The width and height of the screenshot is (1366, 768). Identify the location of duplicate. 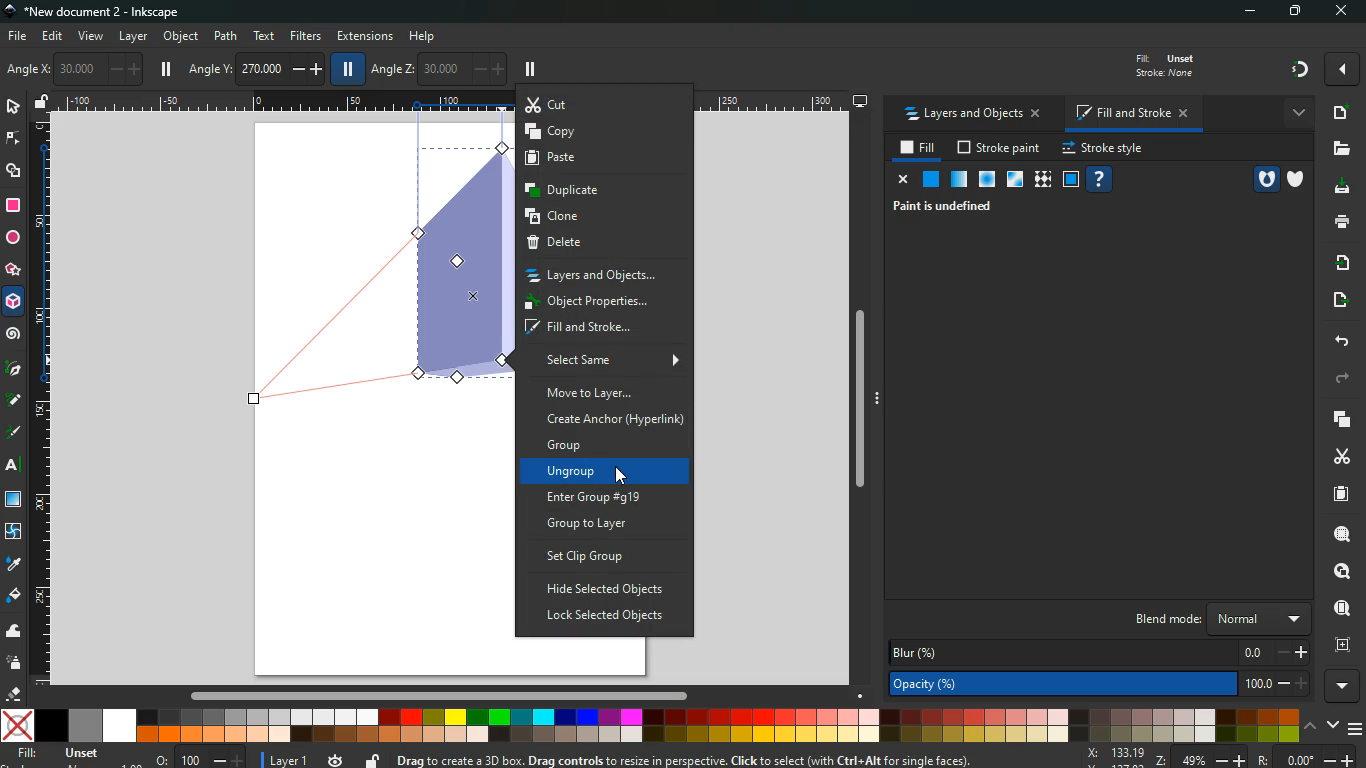
(600, 191).